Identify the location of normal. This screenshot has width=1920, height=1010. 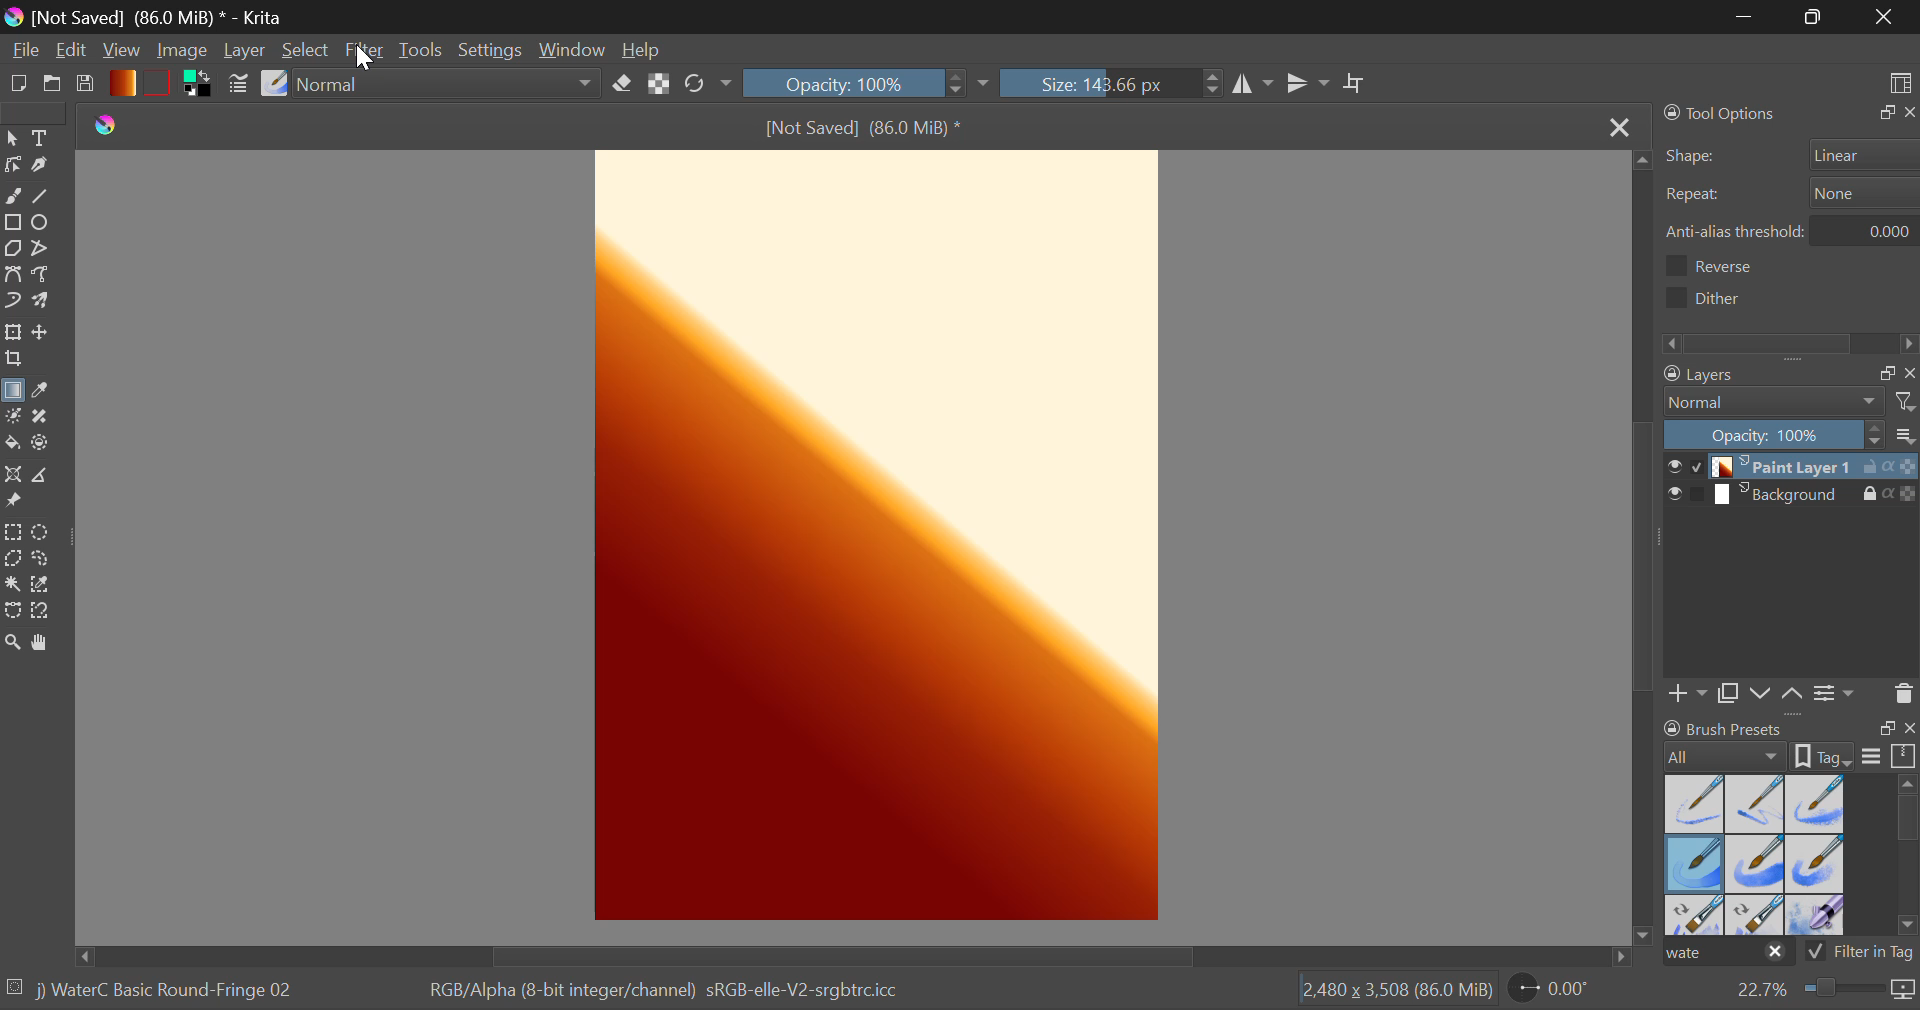
(1775, 402).